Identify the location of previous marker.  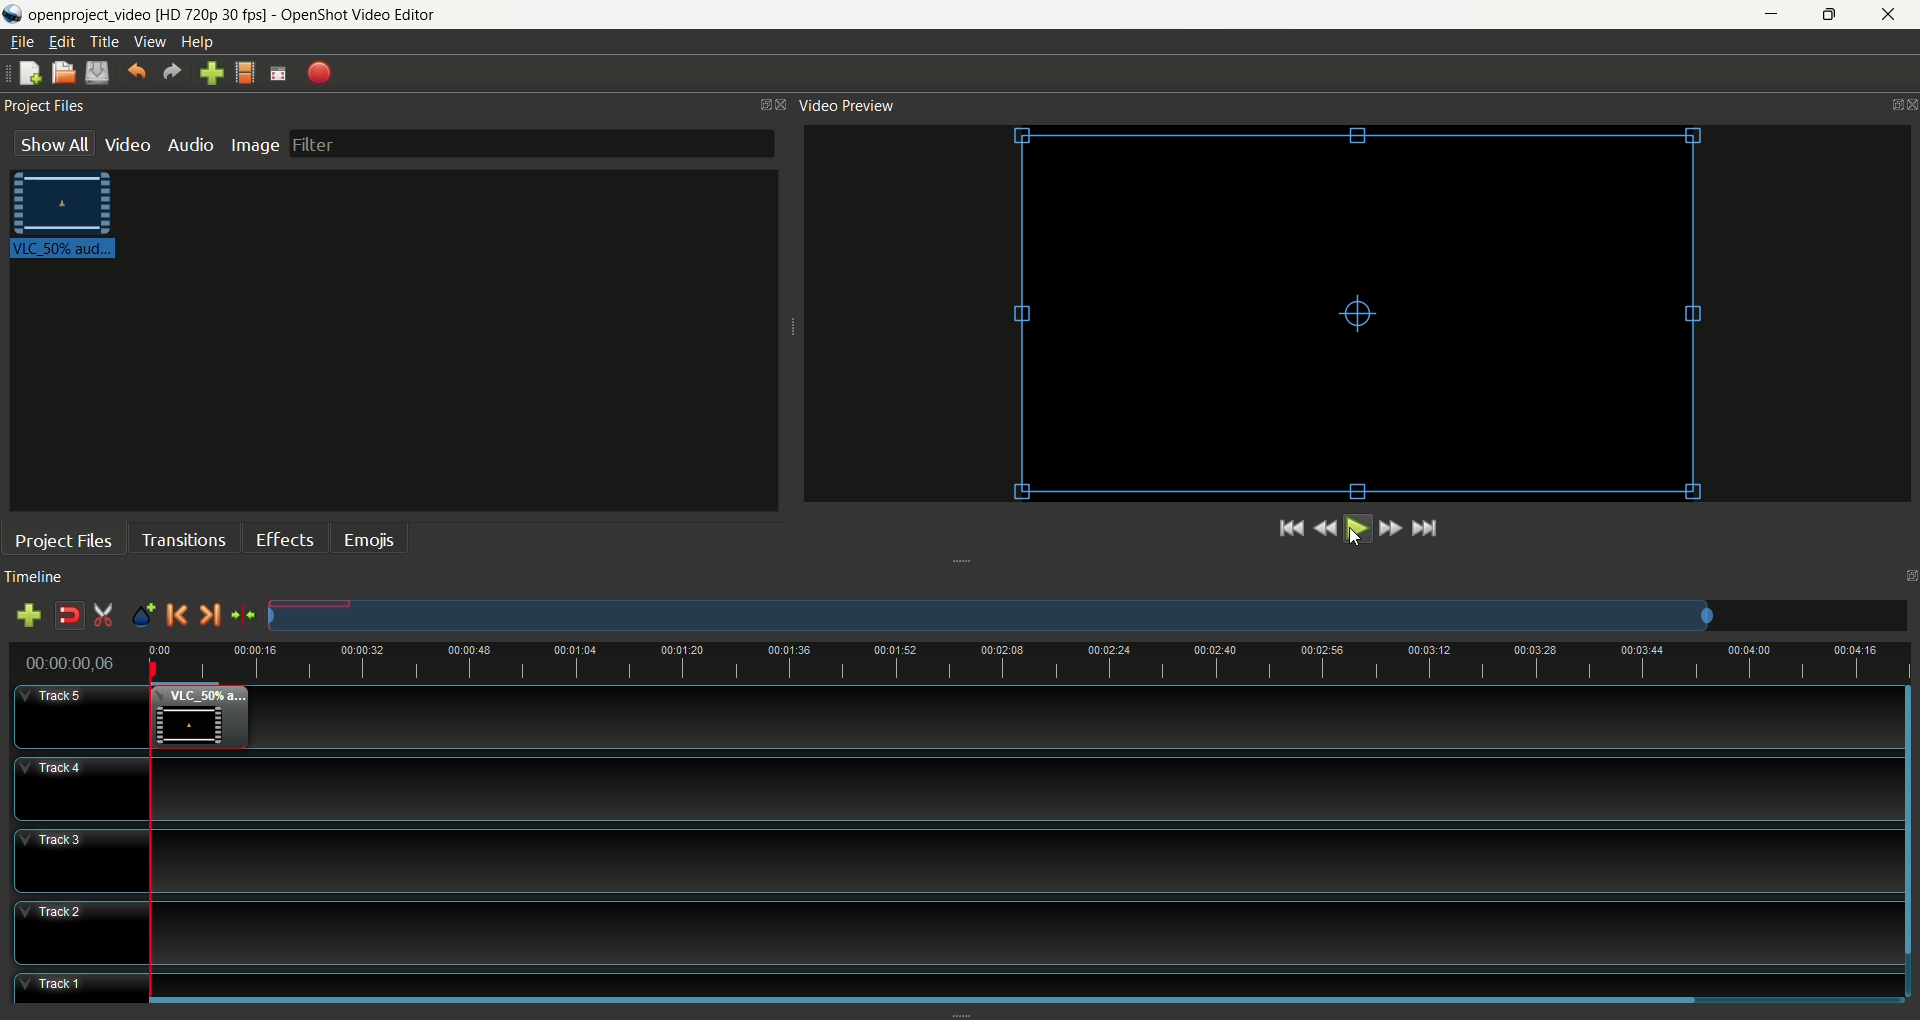
(177, 615).